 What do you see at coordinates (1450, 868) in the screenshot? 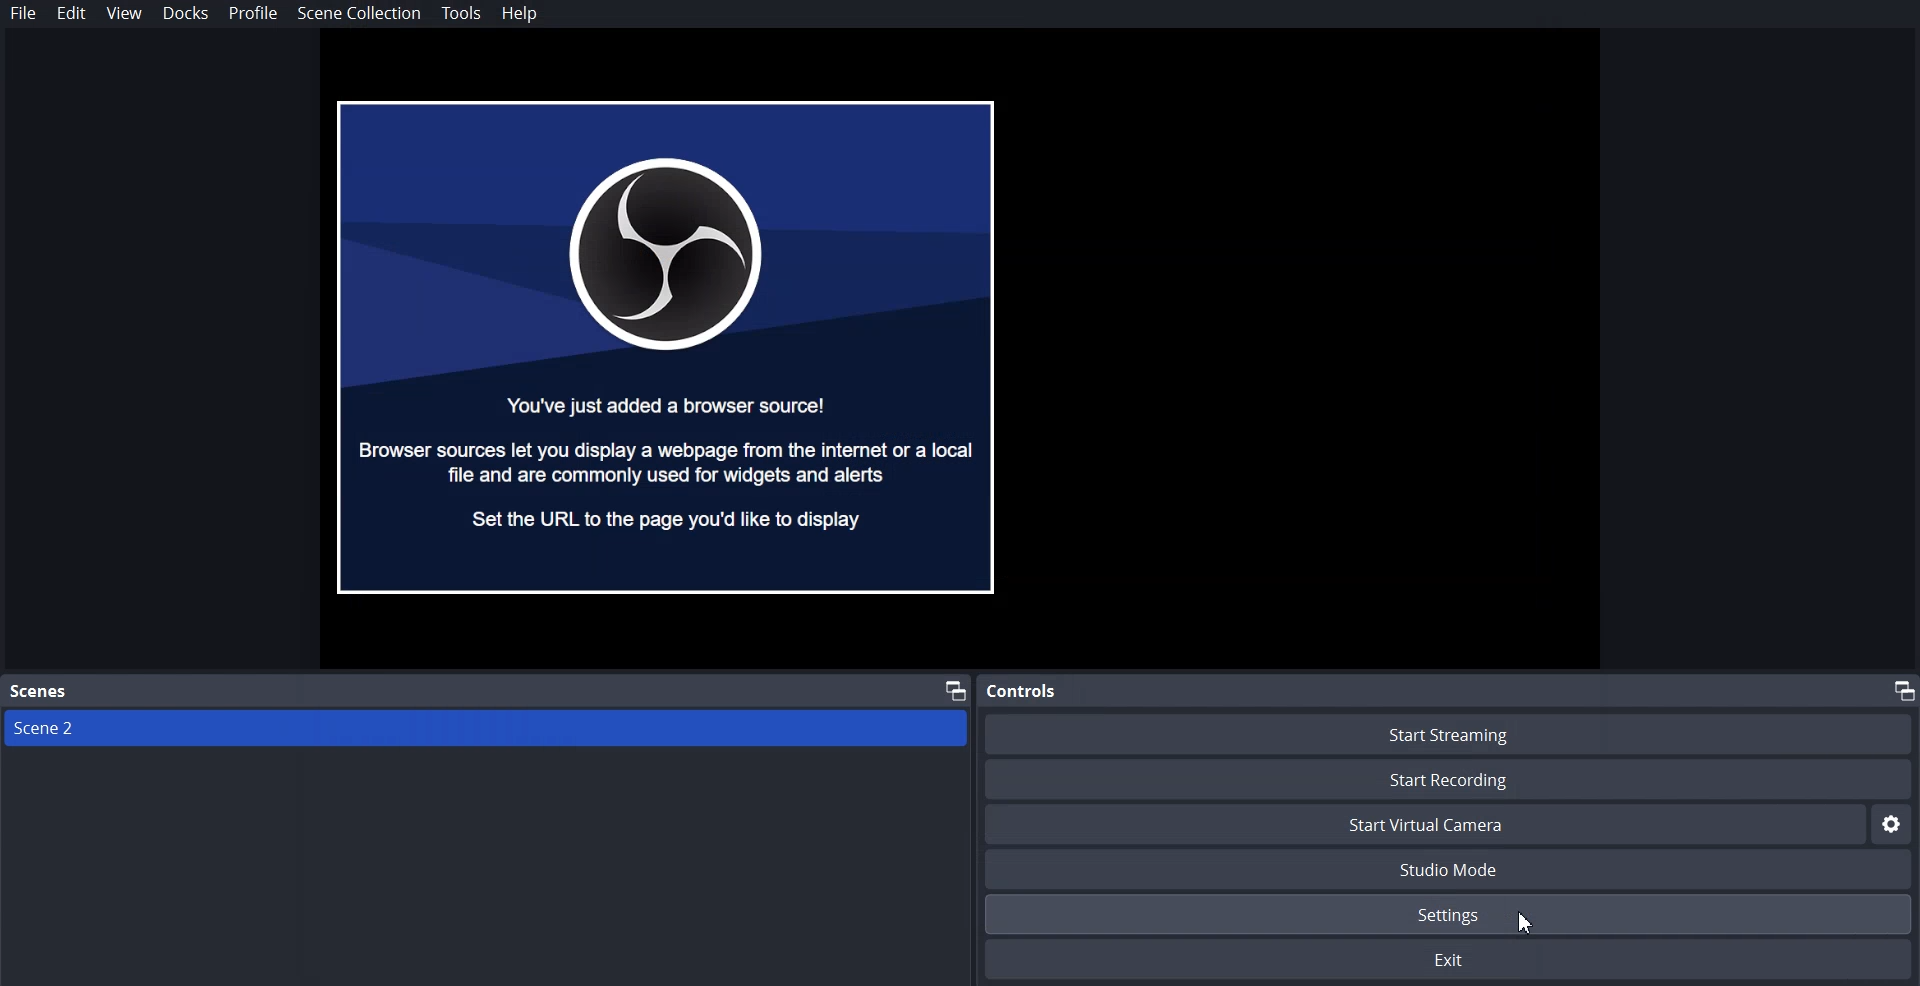
I see `Studio Mode` at bounding box center [1450, 868].